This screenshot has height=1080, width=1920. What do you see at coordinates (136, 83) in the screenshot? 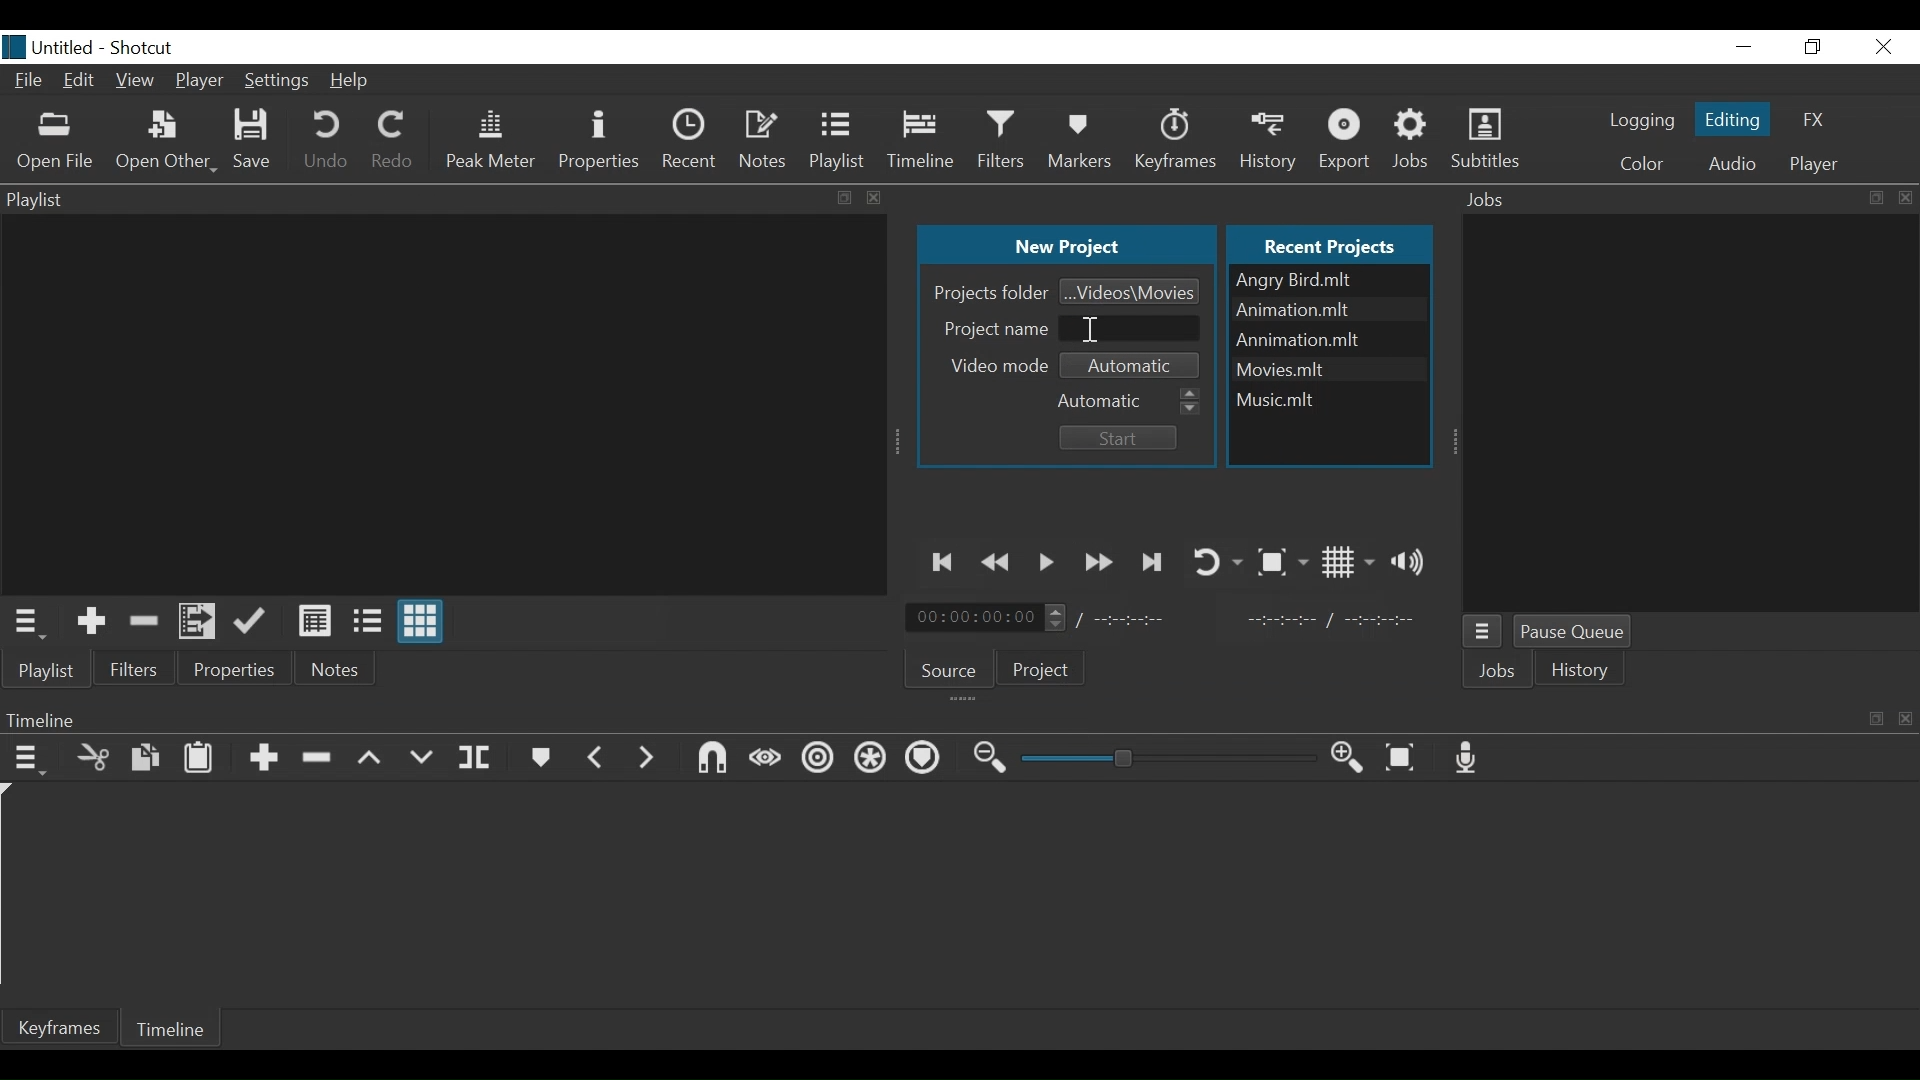
I see `View` at bounding box center [136, 83].